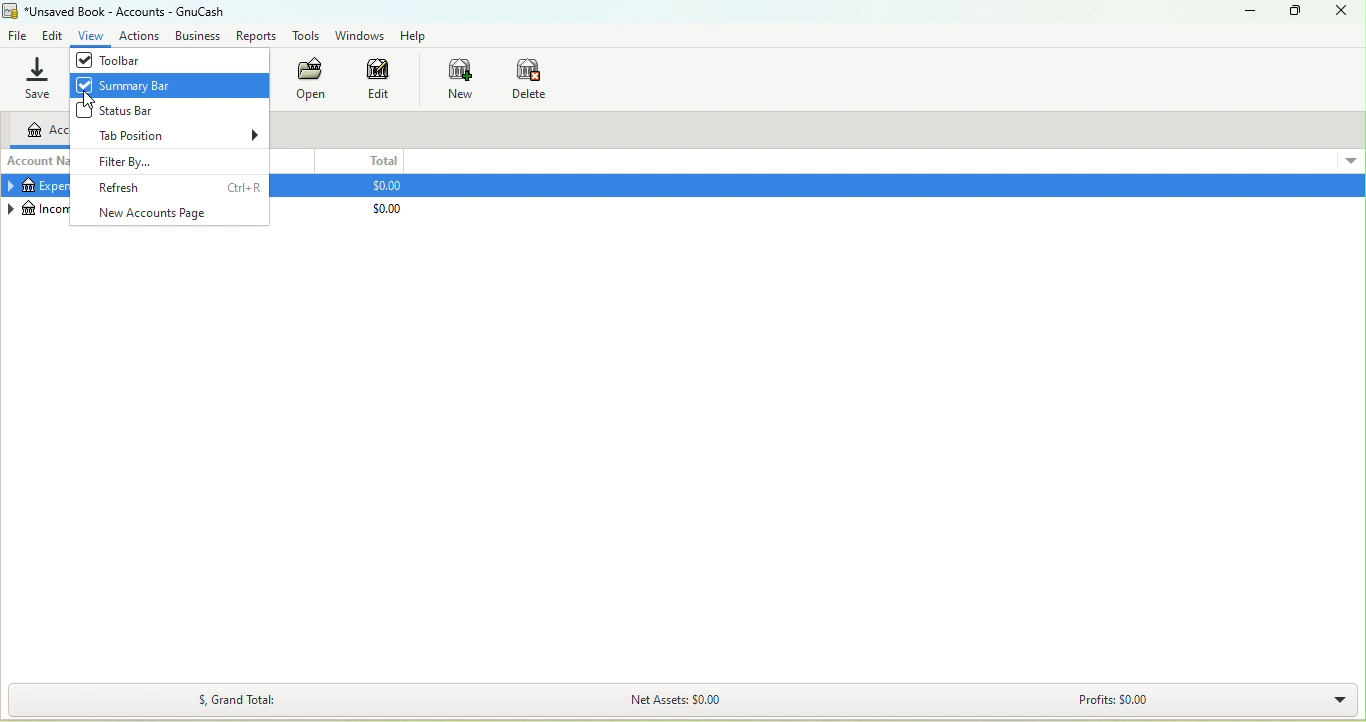  I want to click on Report, so click(259, 37).